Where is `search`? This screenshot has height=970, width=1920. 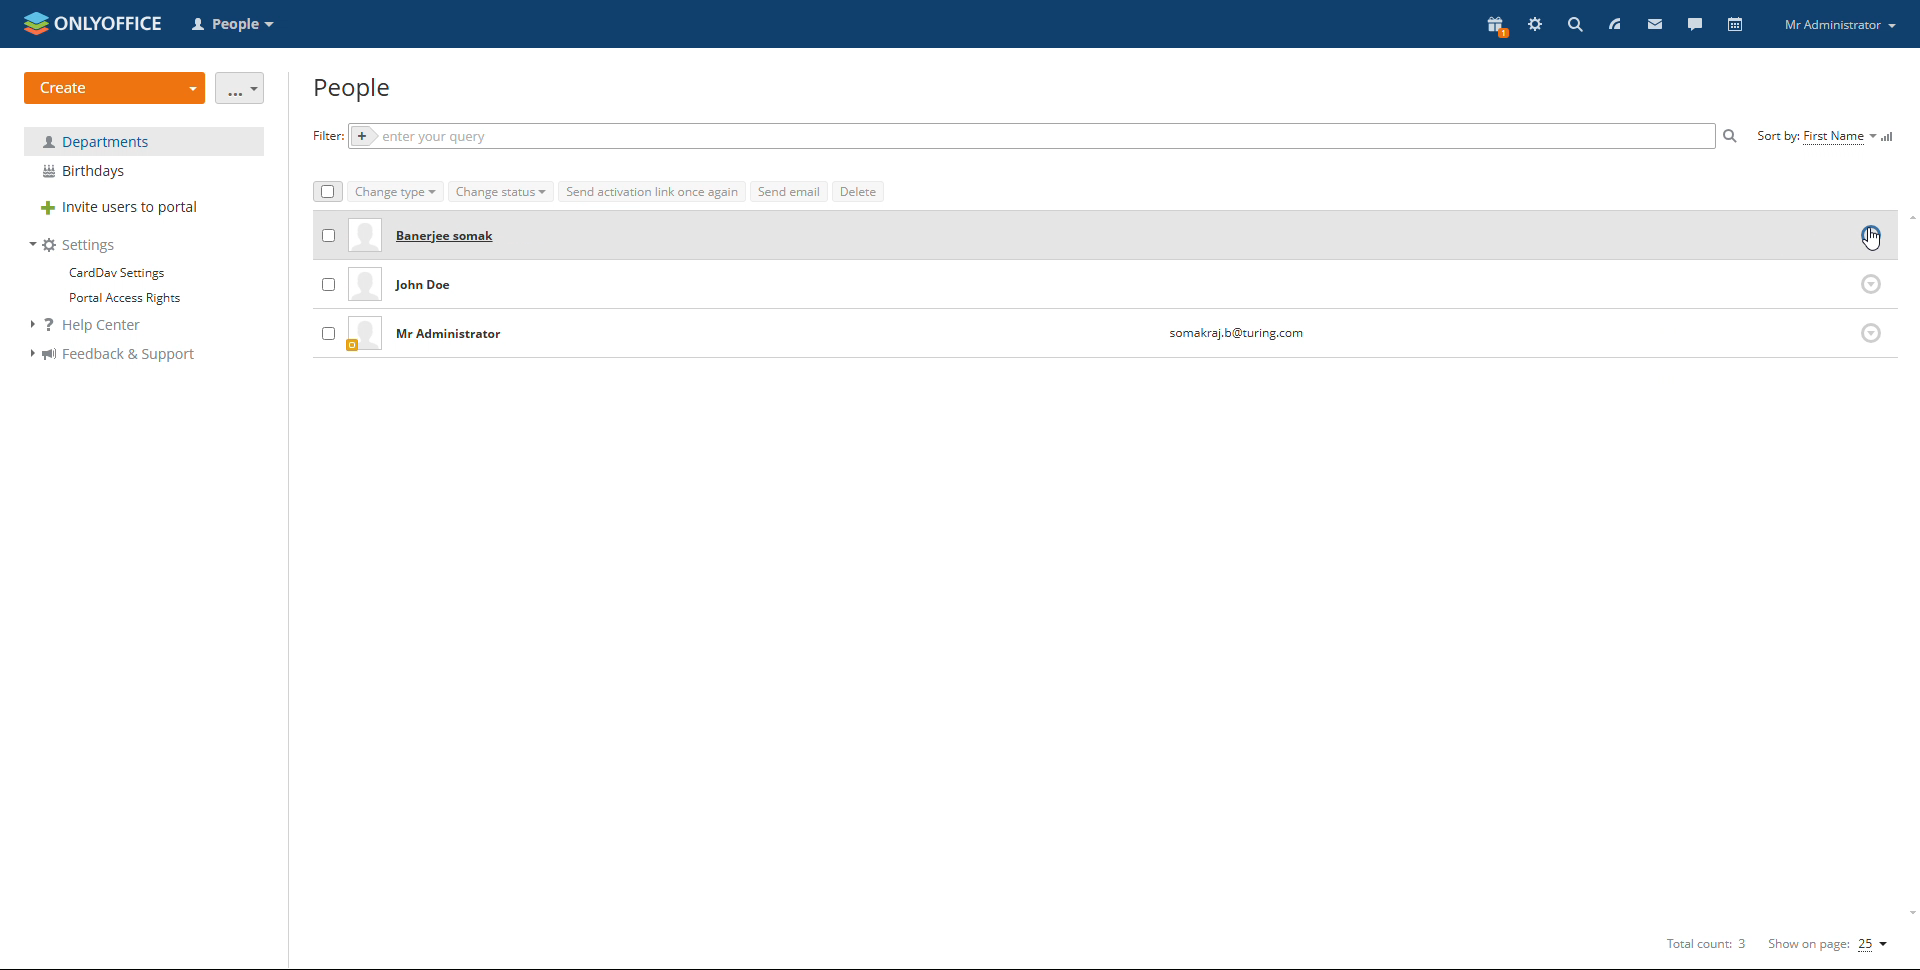 search is located at coordinates (1731, 136).